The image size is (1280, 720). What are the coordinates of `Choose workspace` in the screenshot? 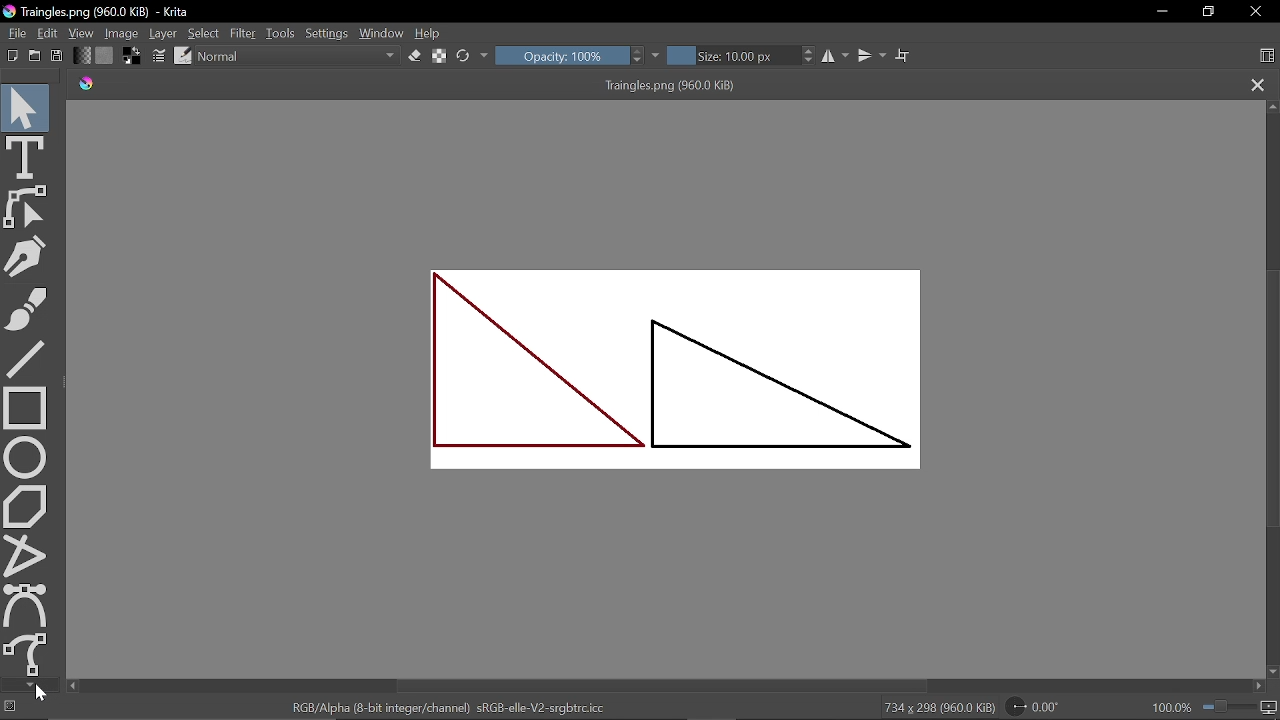 It's located at (1267, 57).